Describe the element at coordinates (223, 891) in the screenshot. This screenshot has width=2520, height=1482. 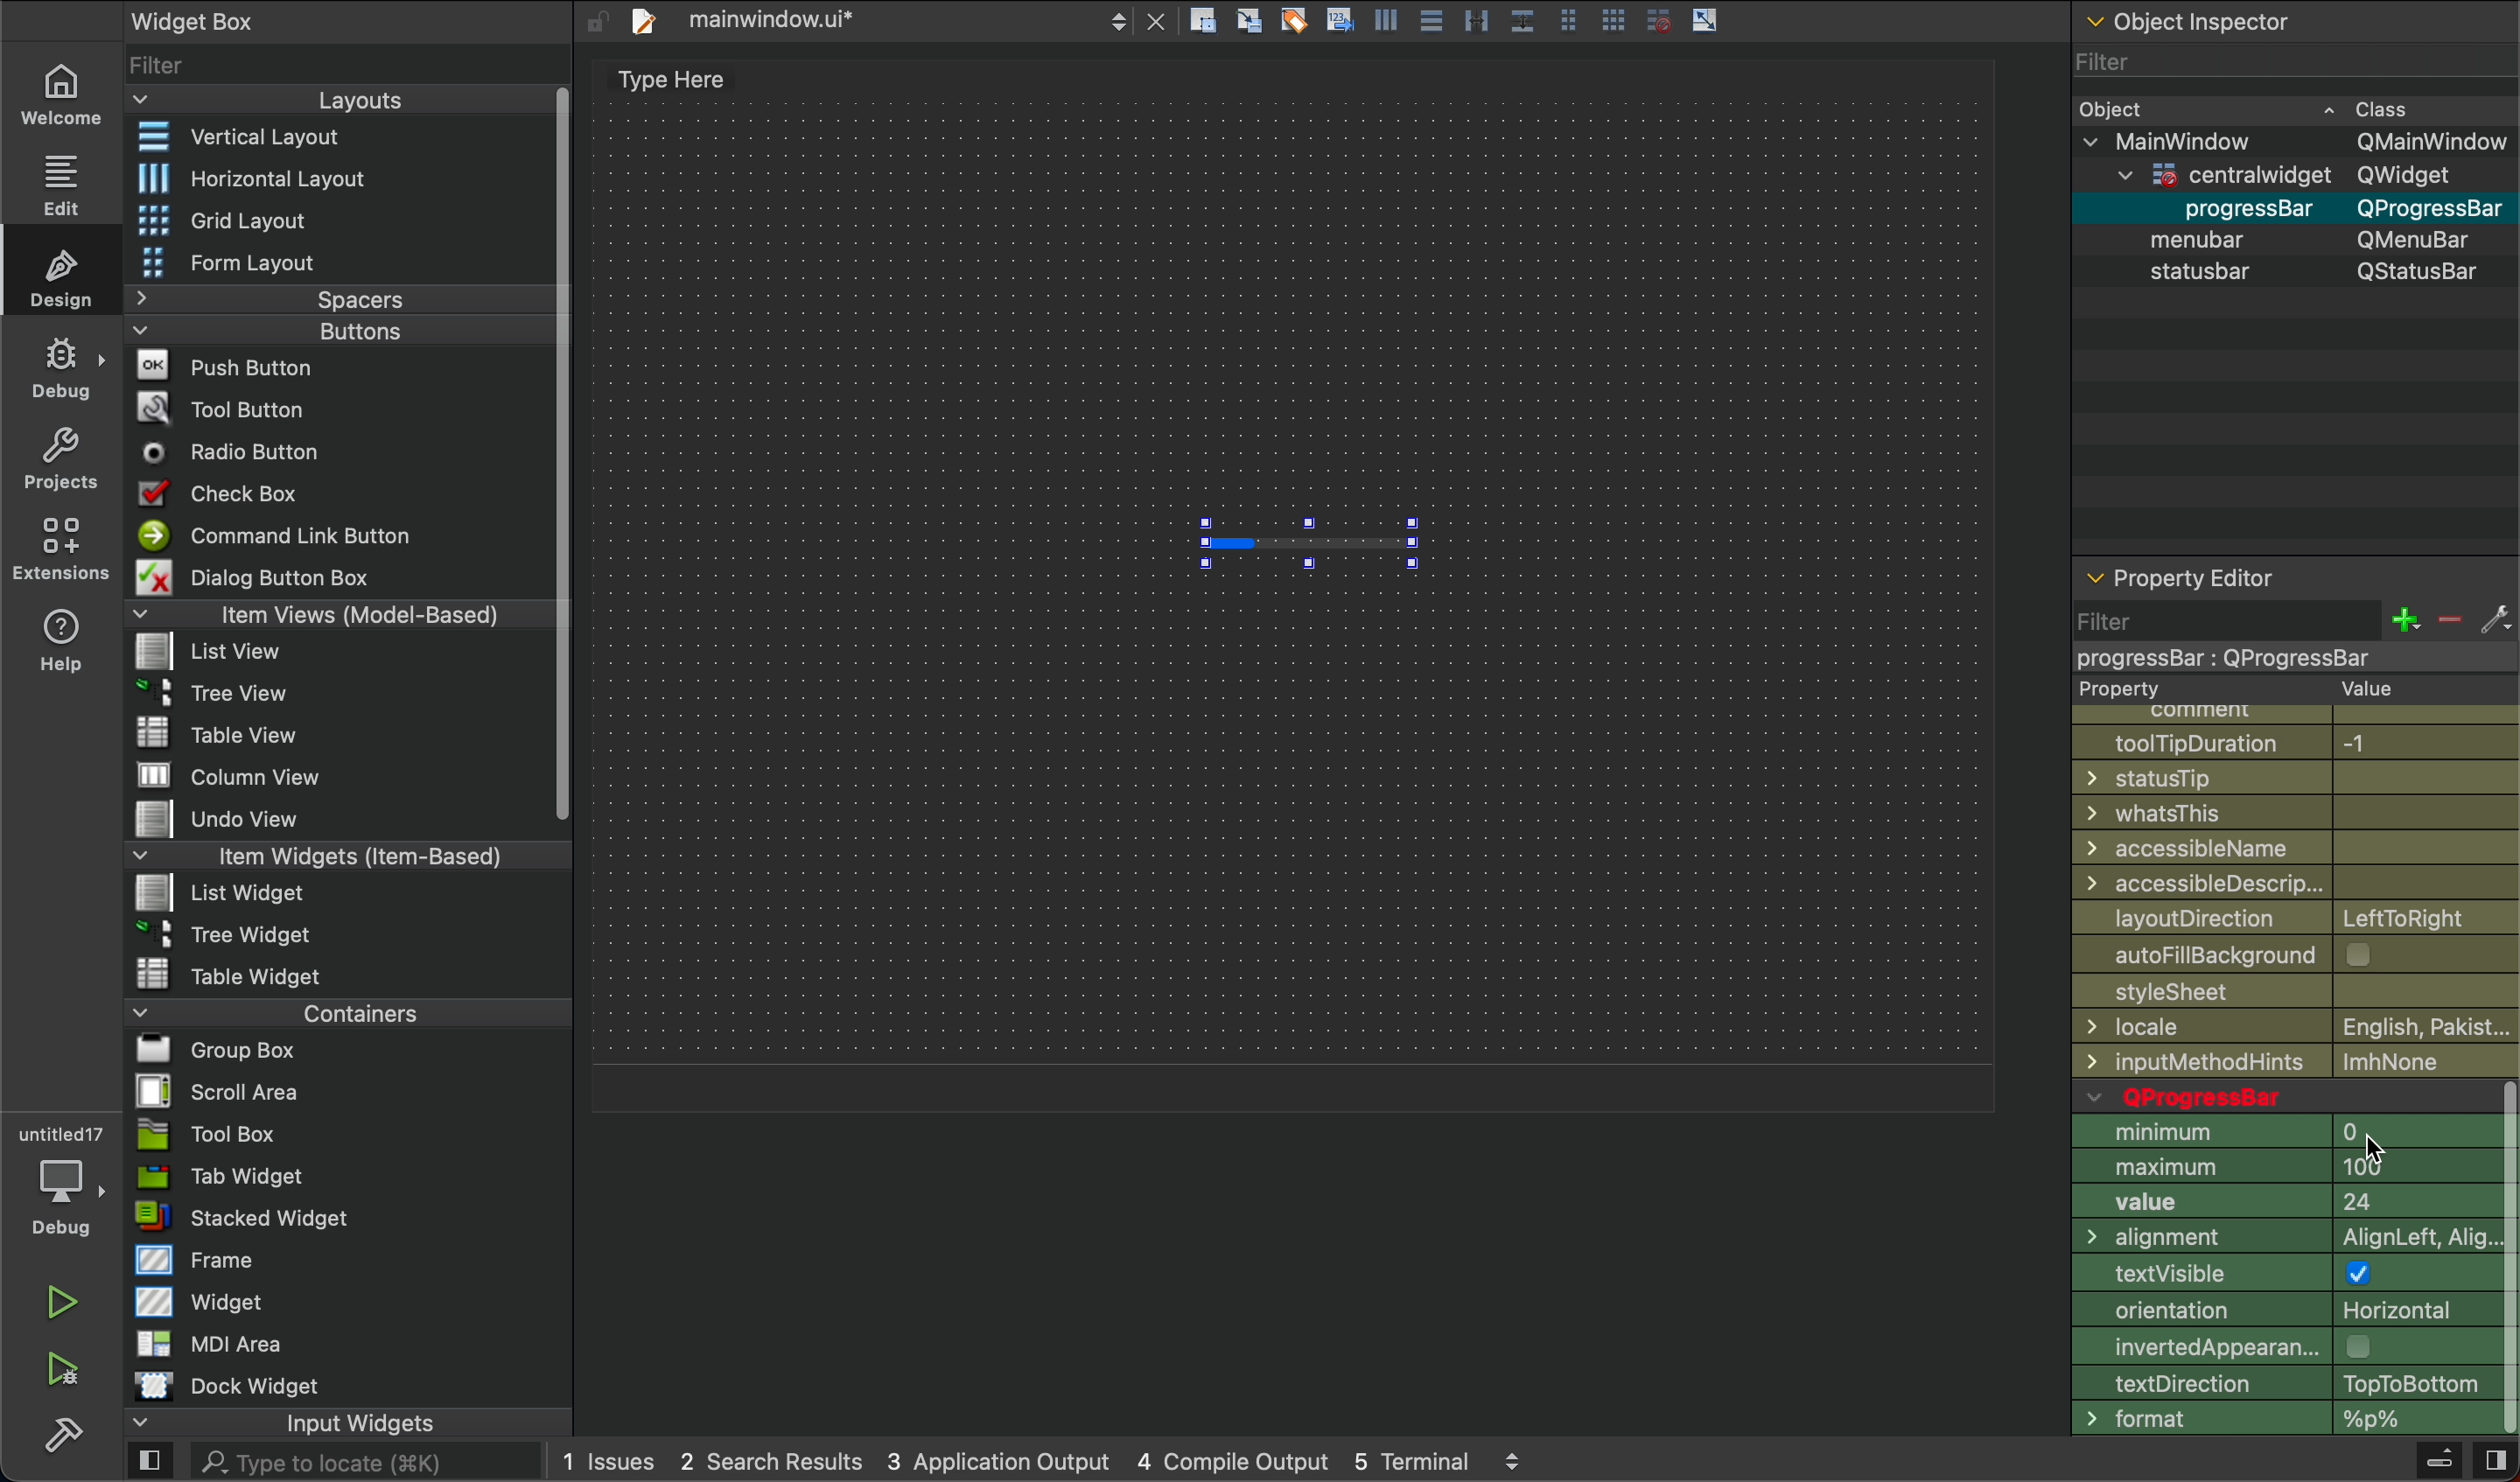
I see `File` at that location.